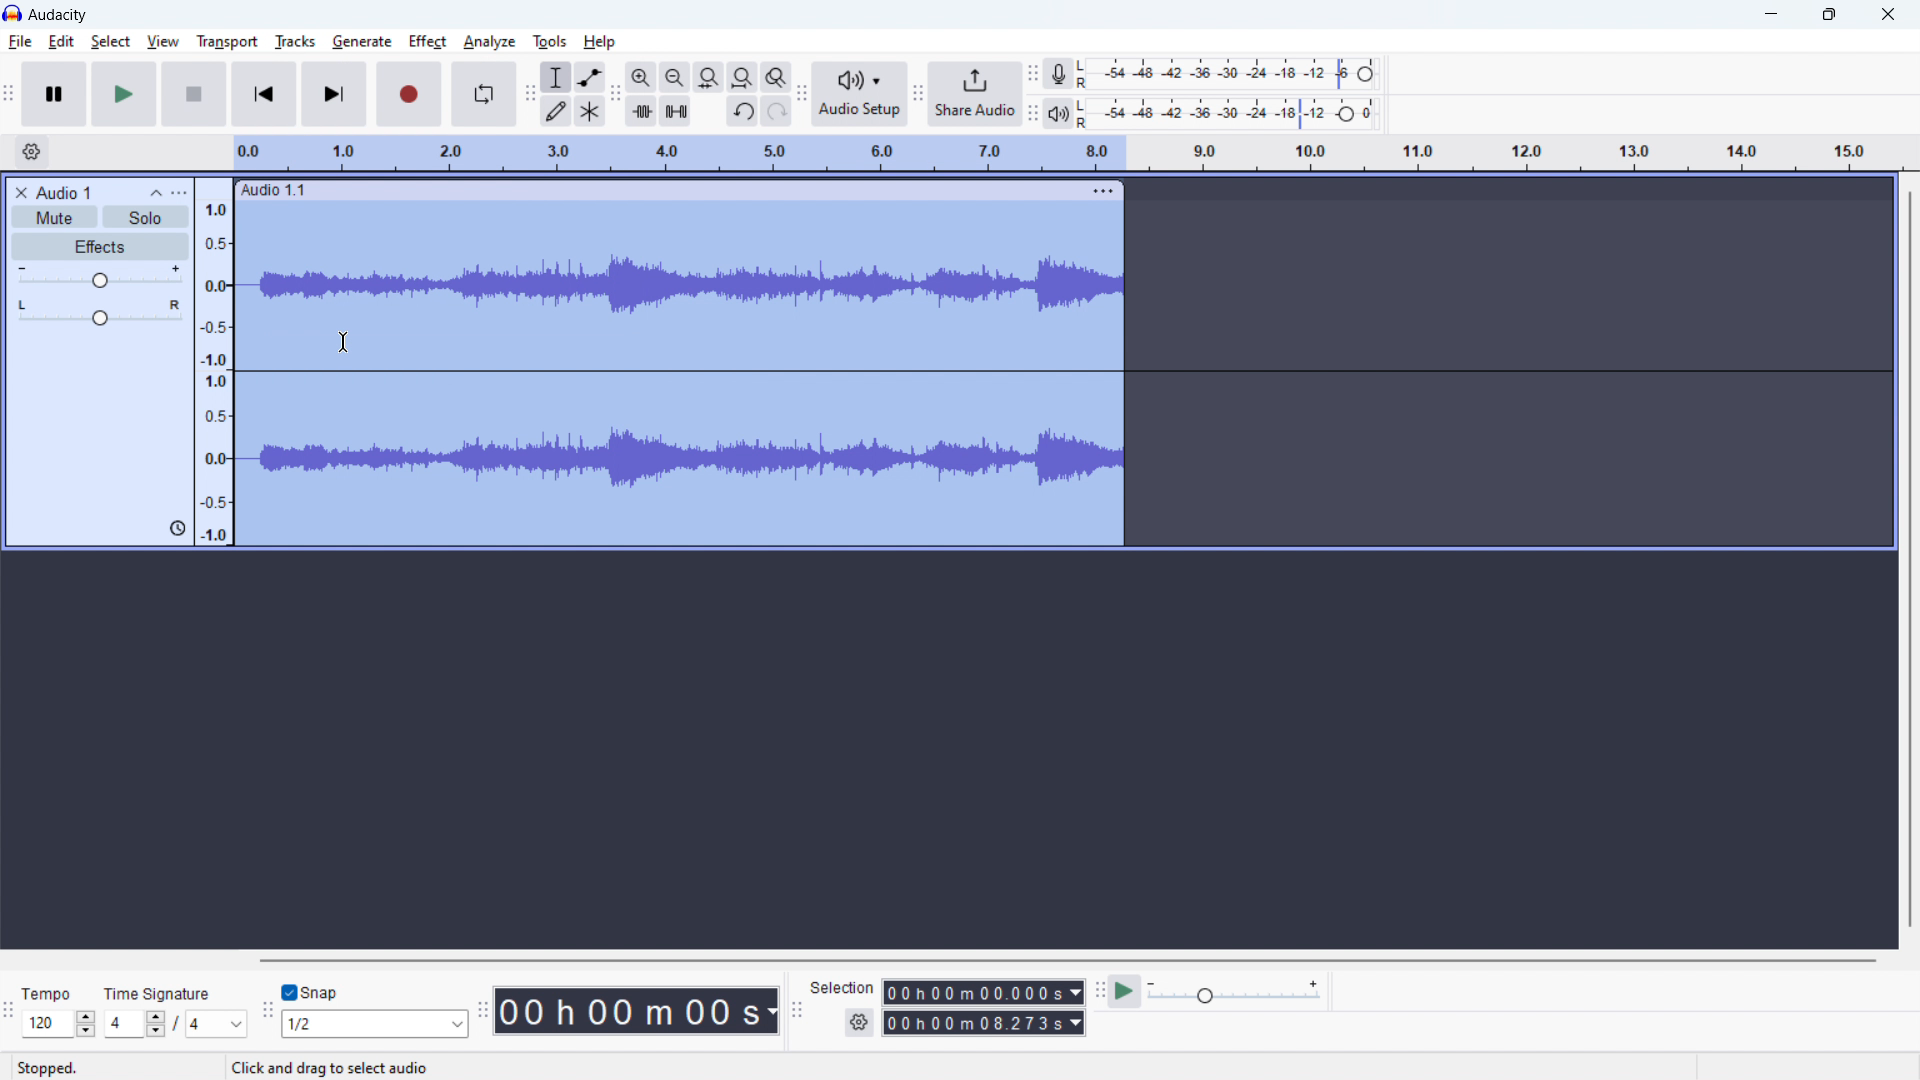  Describe the element at coordinates (19, 42) in the screenshot. I see `file` at that location.